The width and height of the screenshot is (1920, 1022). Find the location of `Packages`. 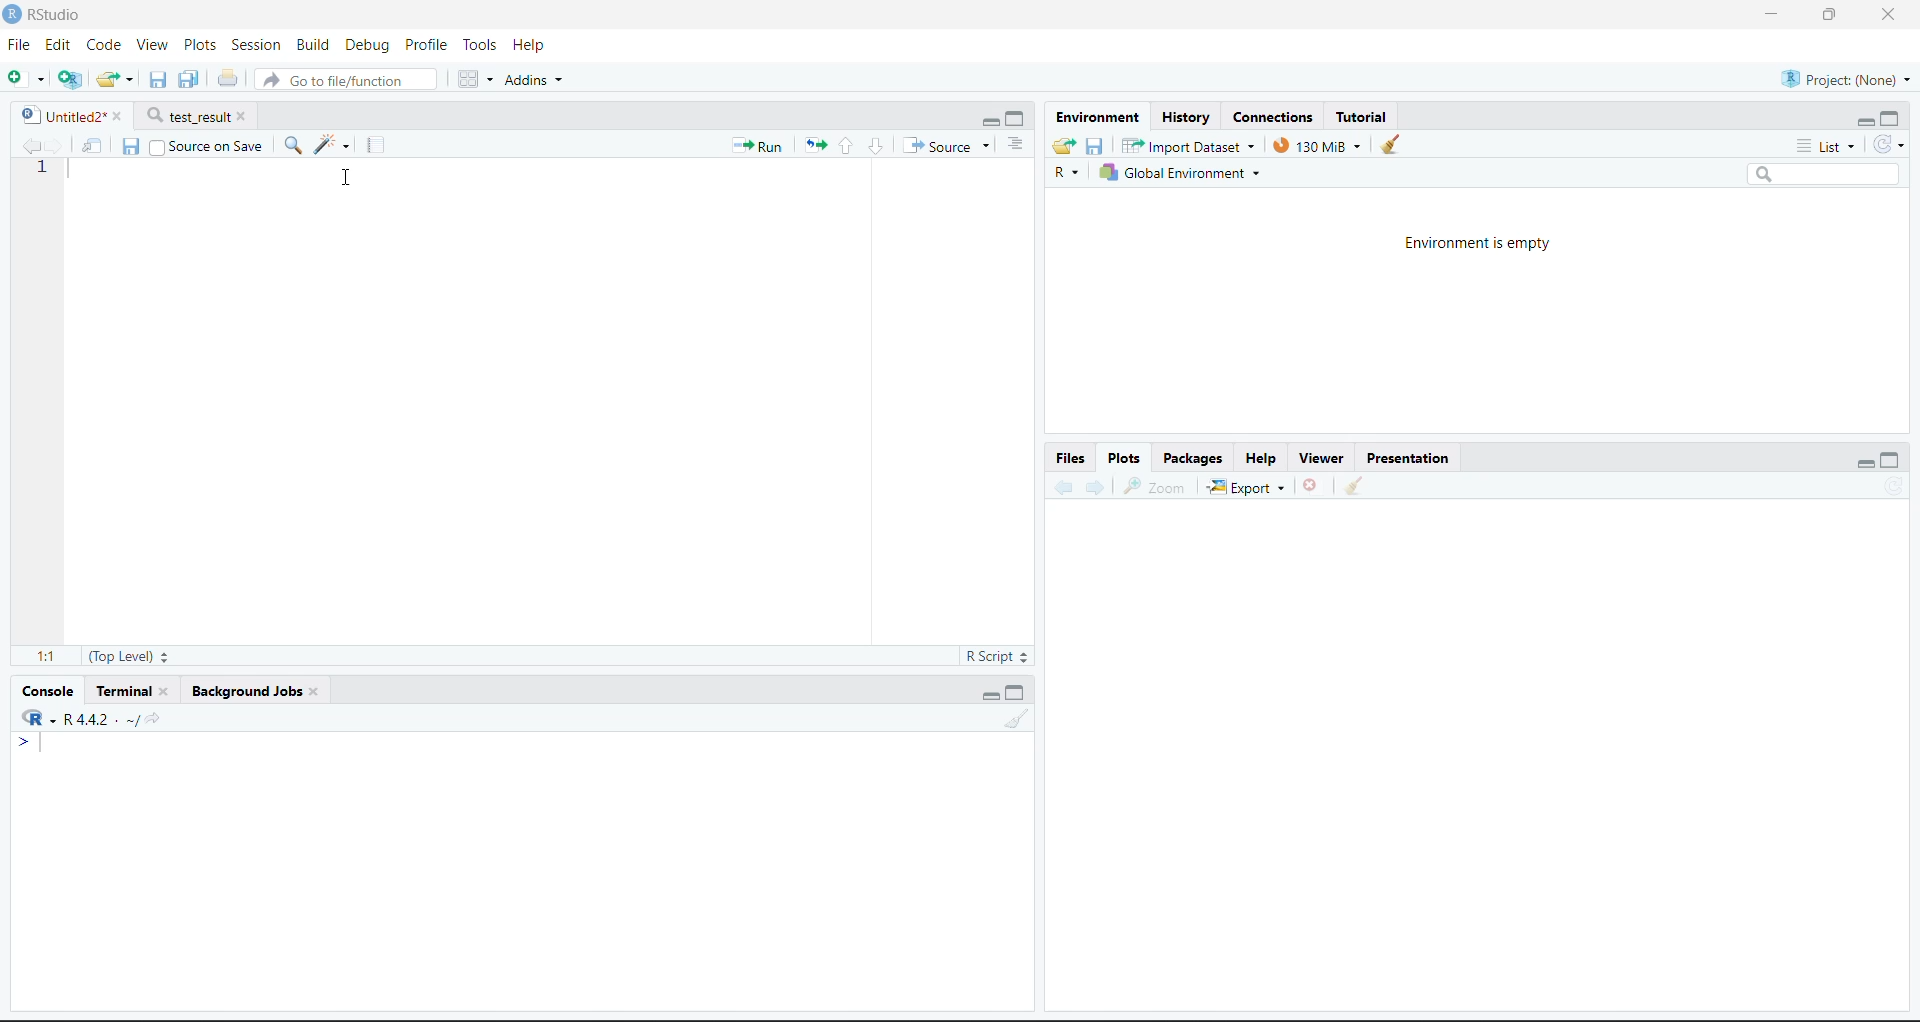

Packages is located at coordinates (1193, 455).